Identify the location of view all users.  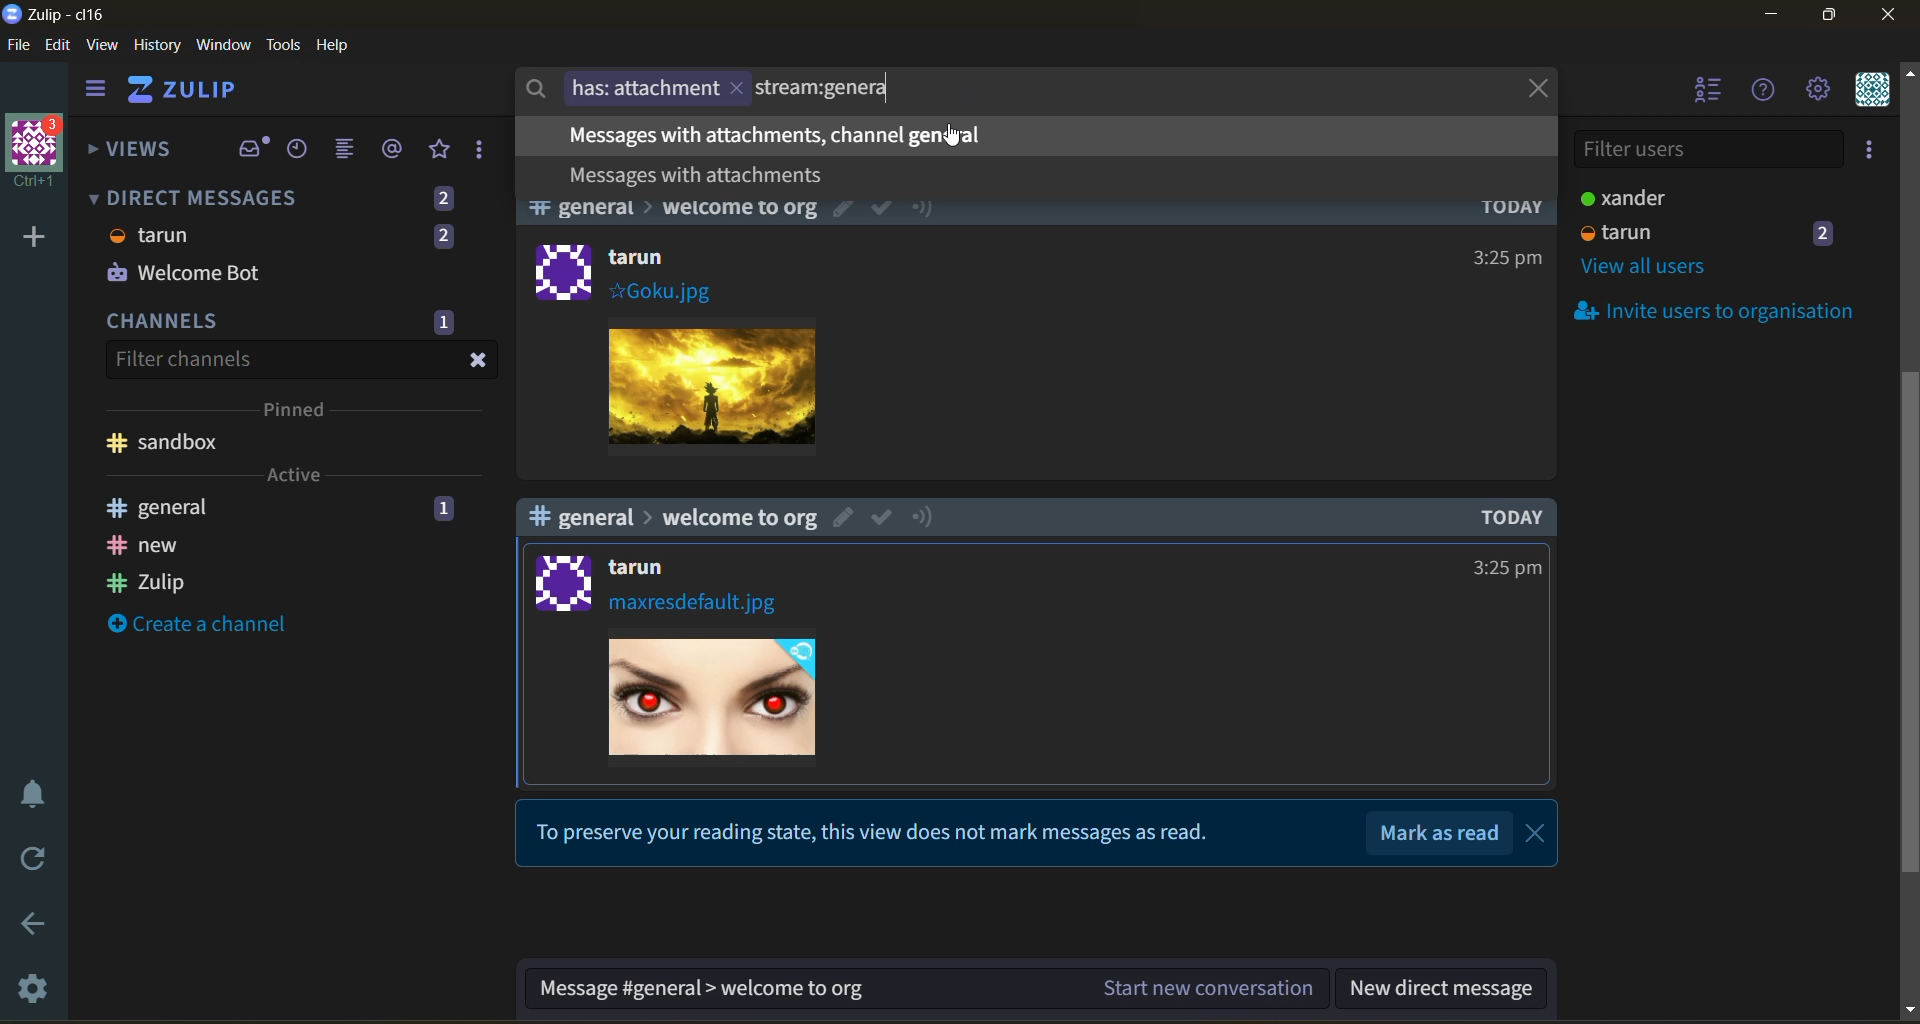
(1648, 268).